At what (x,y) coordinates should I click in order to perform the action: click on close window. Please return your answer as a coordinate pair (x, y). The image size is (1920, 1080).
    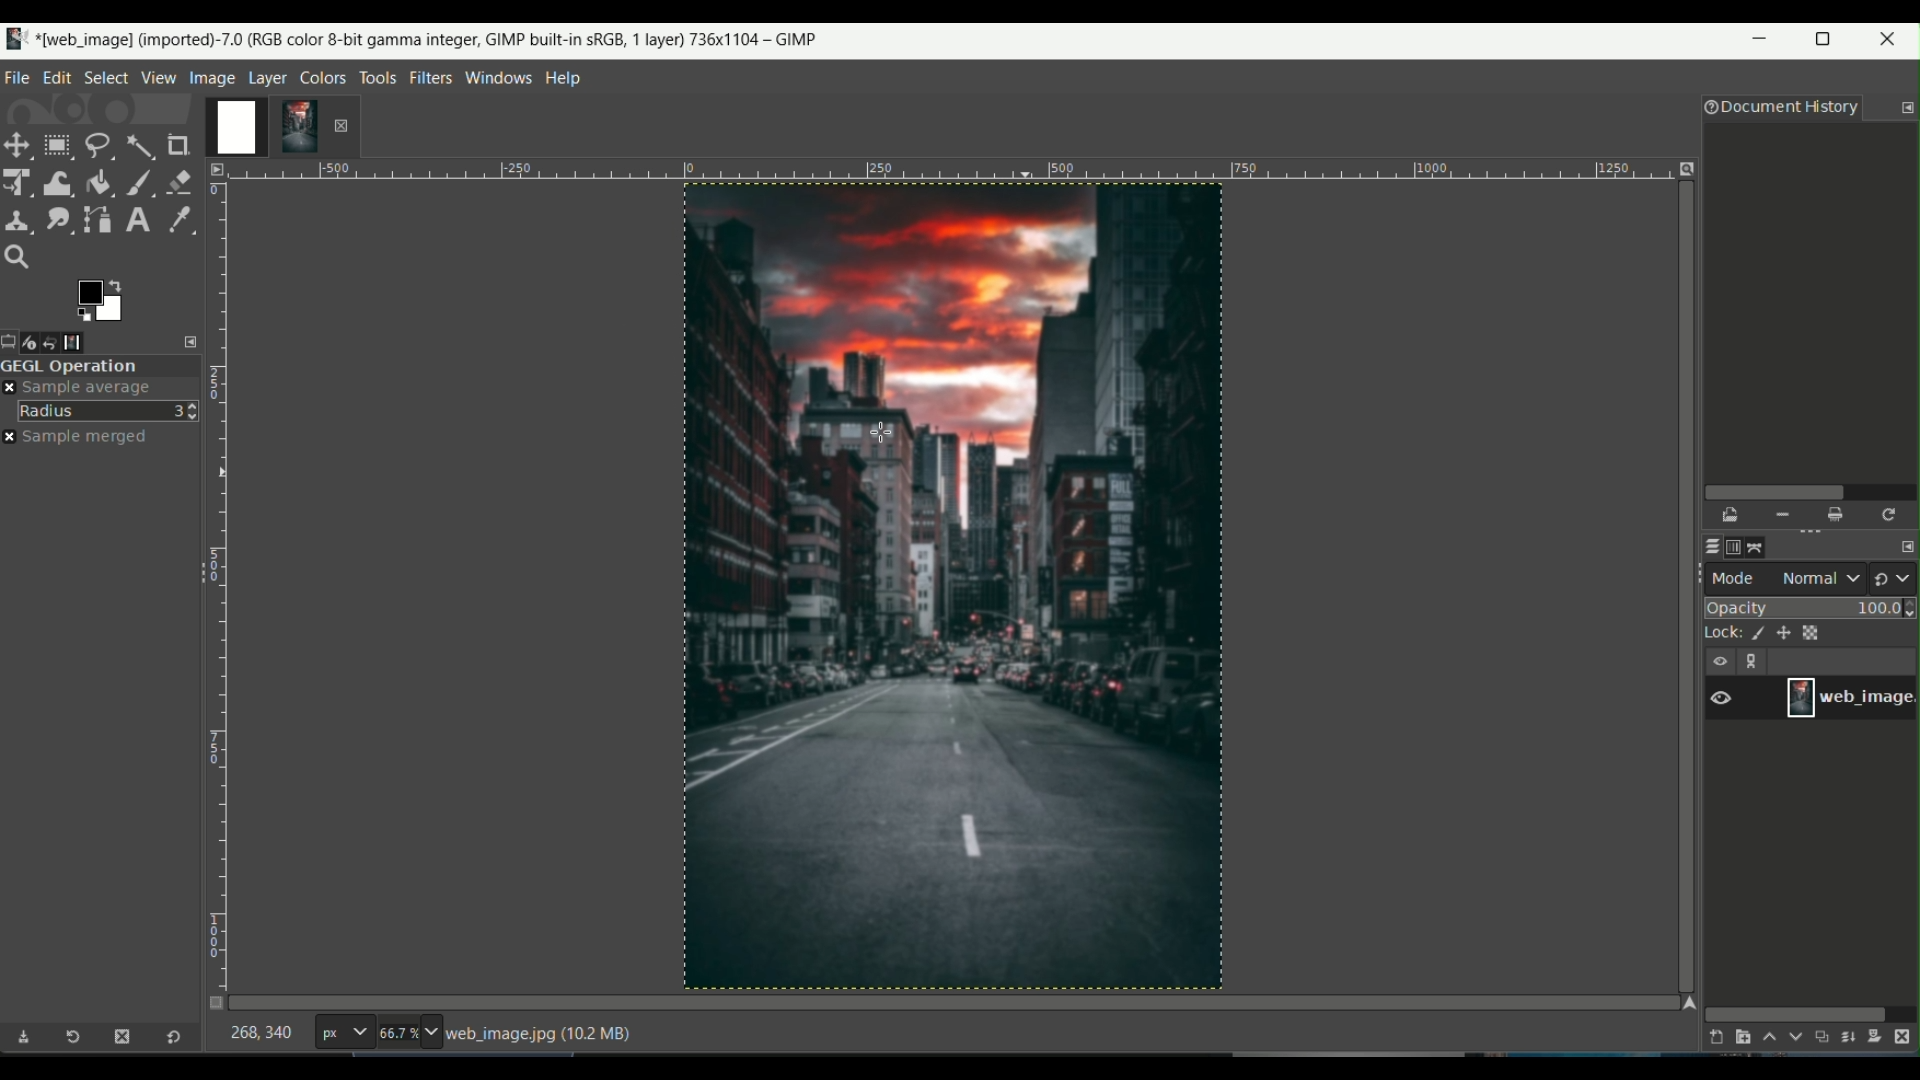
    Looking at the image, I should click on (1892, 42).